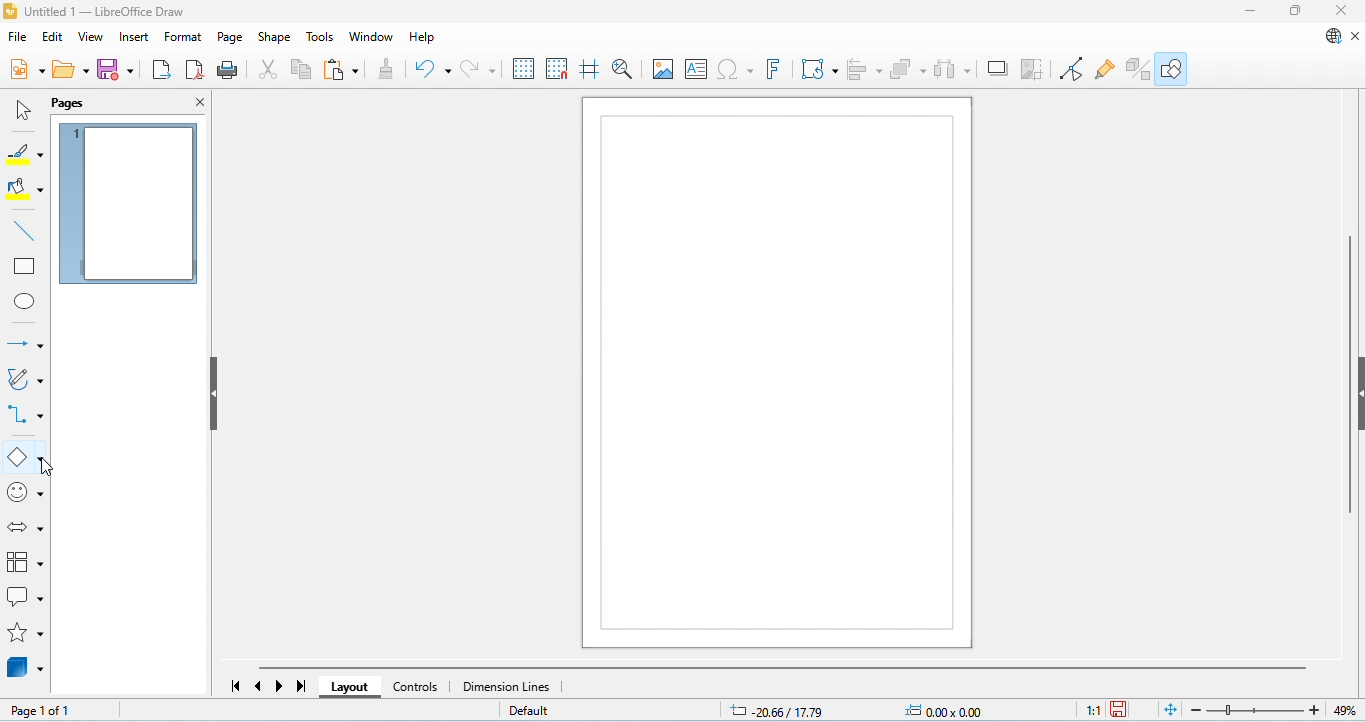  Describe the element at coordinates (417, 686) in the screenshot. I see `controls` at that location.